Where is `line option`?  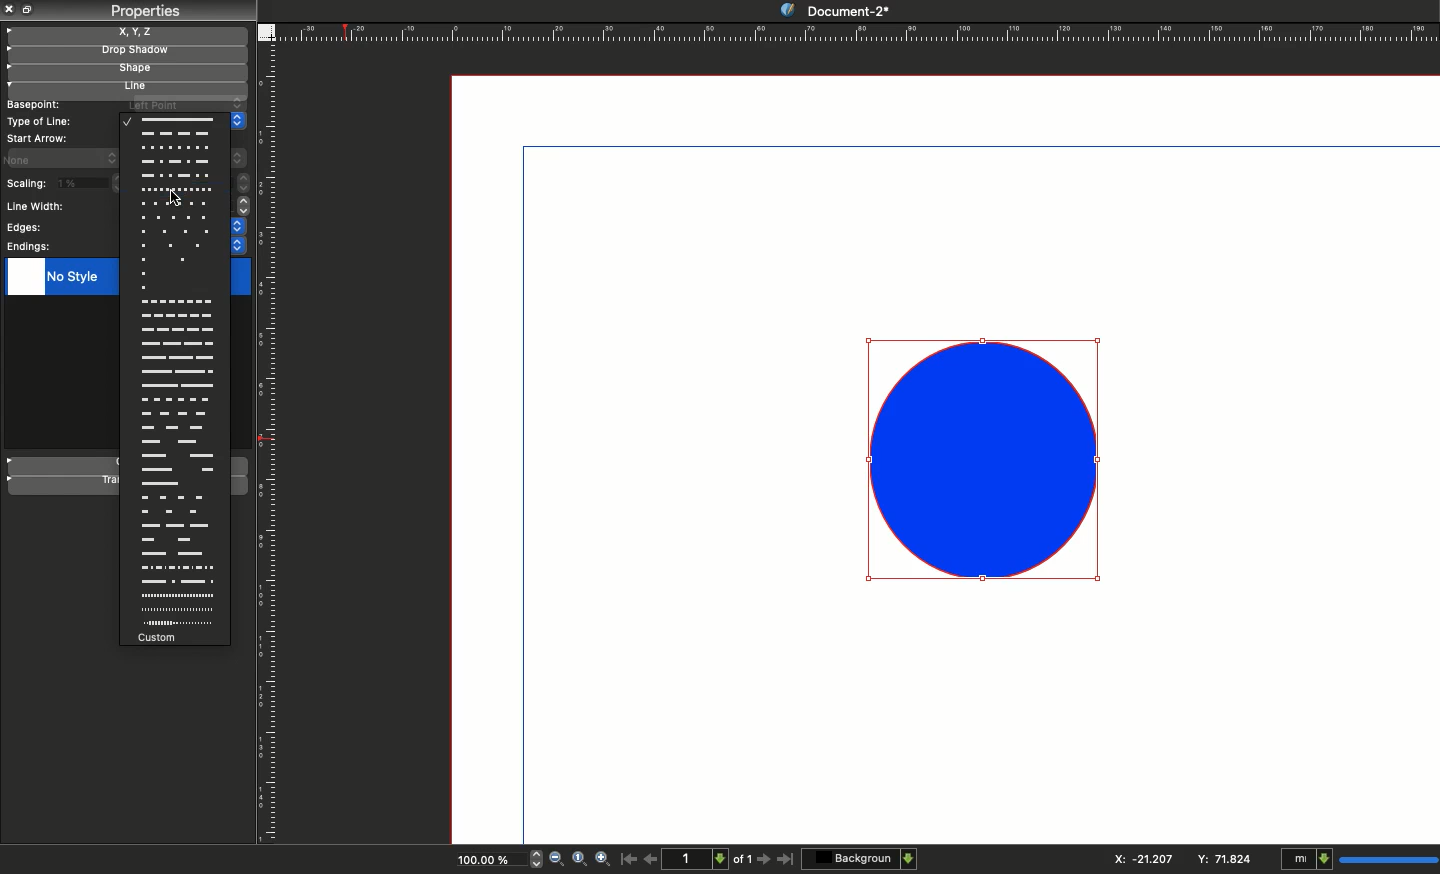
line option is located at coordinates (176, 259).